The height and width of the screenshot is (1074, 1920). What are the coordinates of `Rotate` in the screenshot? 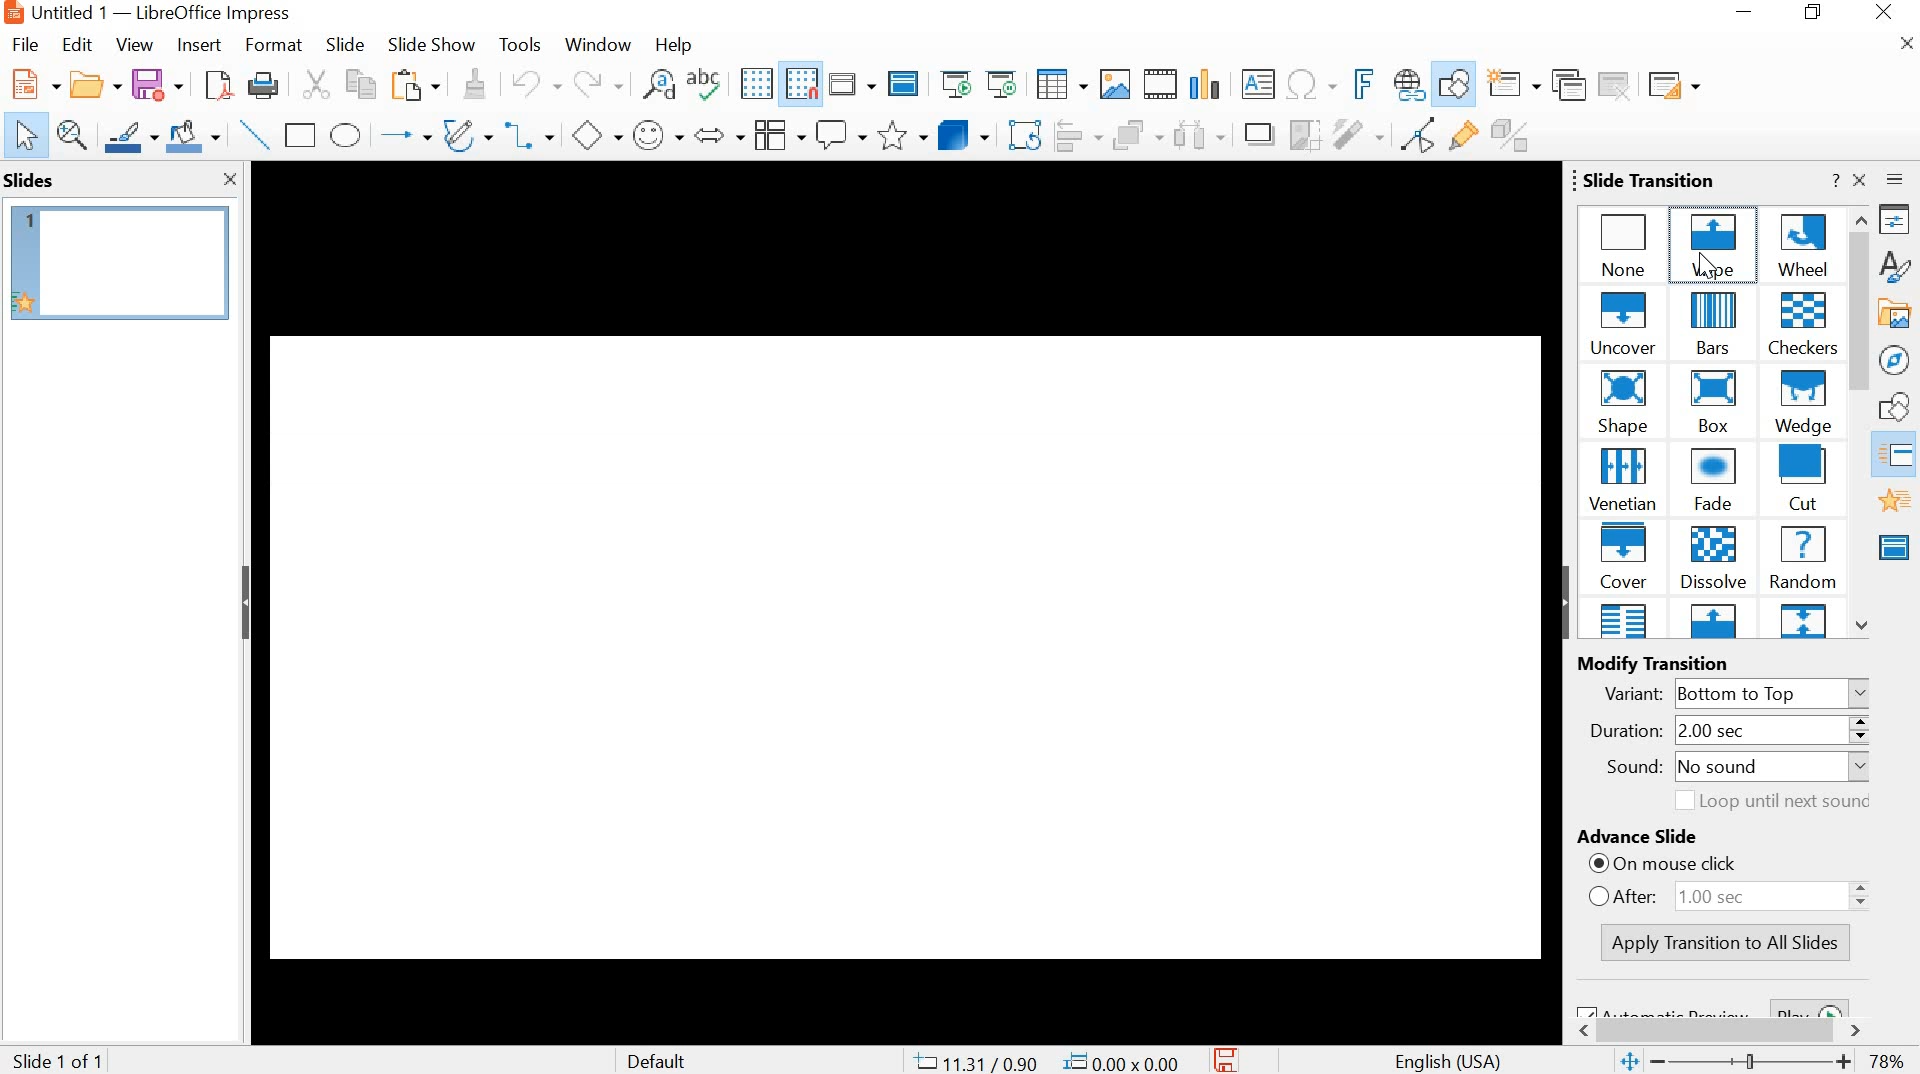 It's located at (1027, 134).